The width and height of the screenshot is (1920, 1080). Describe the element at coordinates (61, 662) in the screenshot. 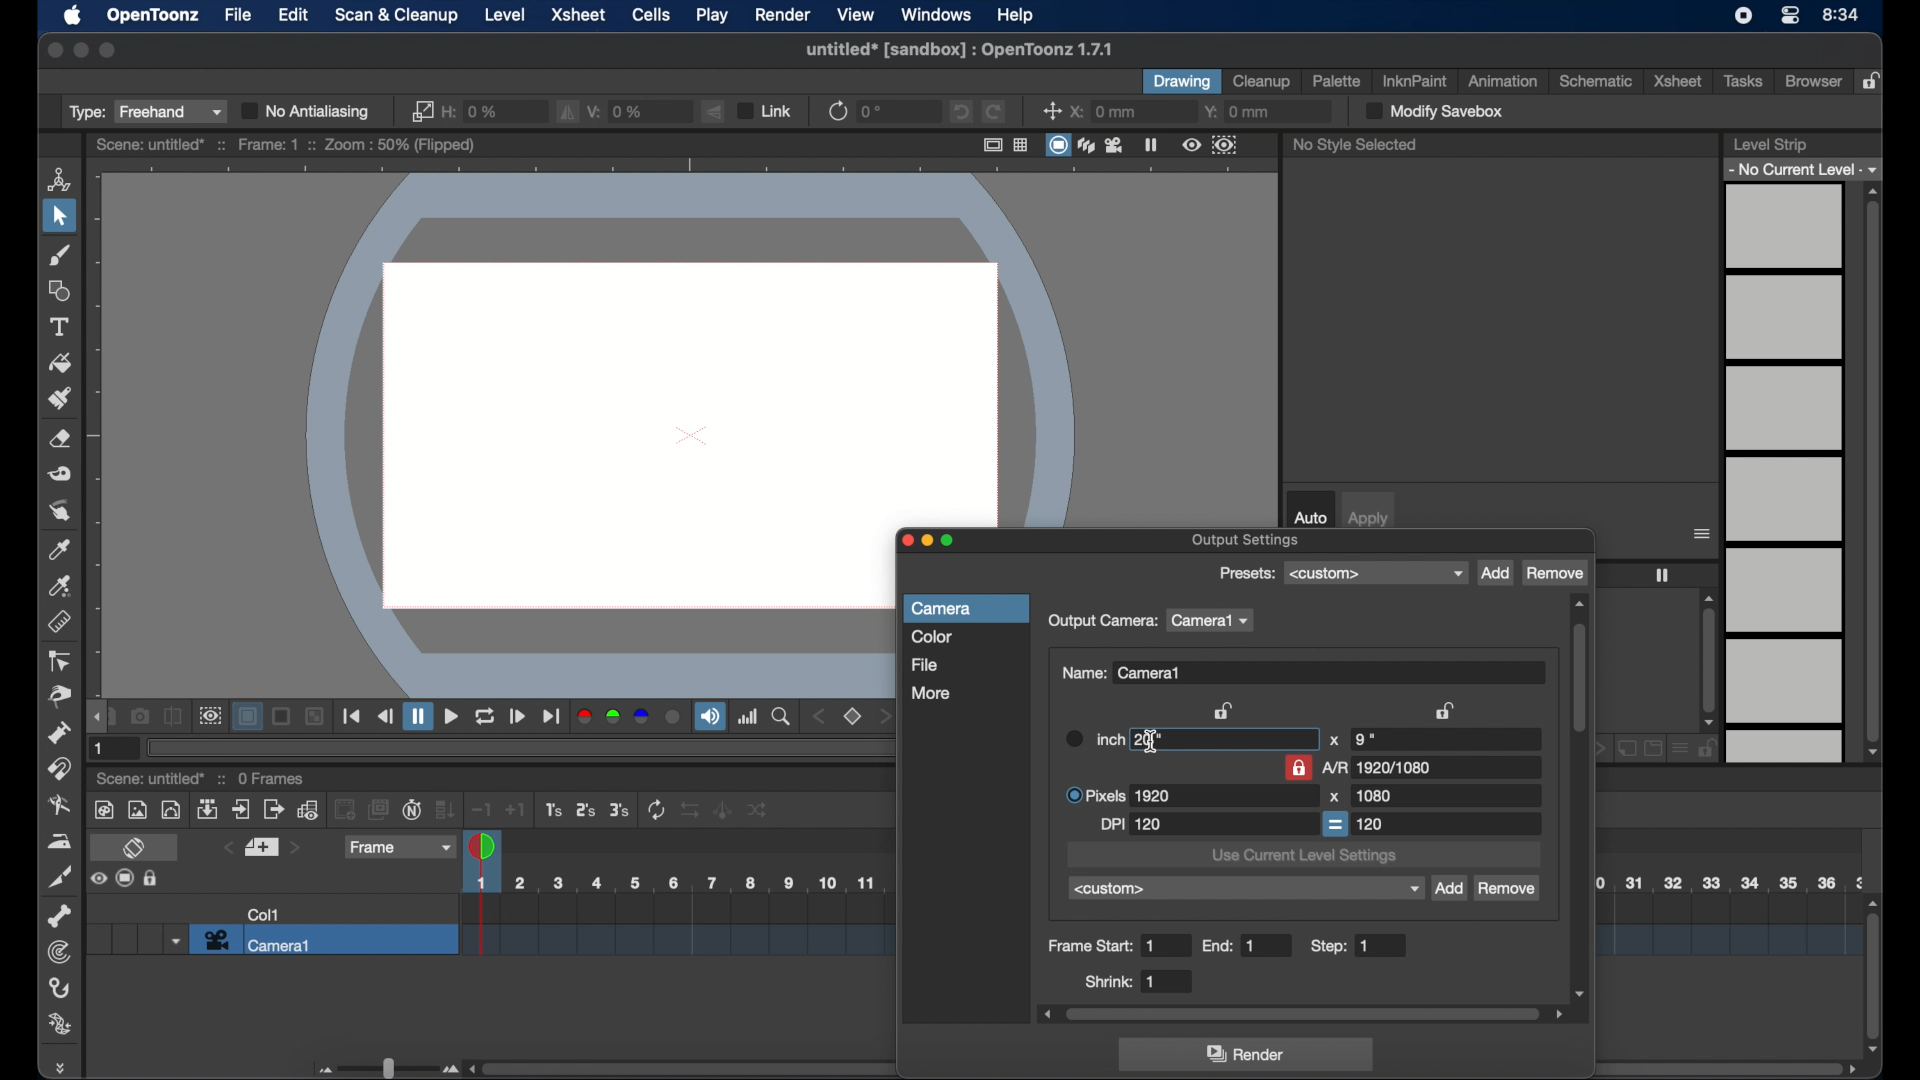

I see `control point editor tool` at that location.